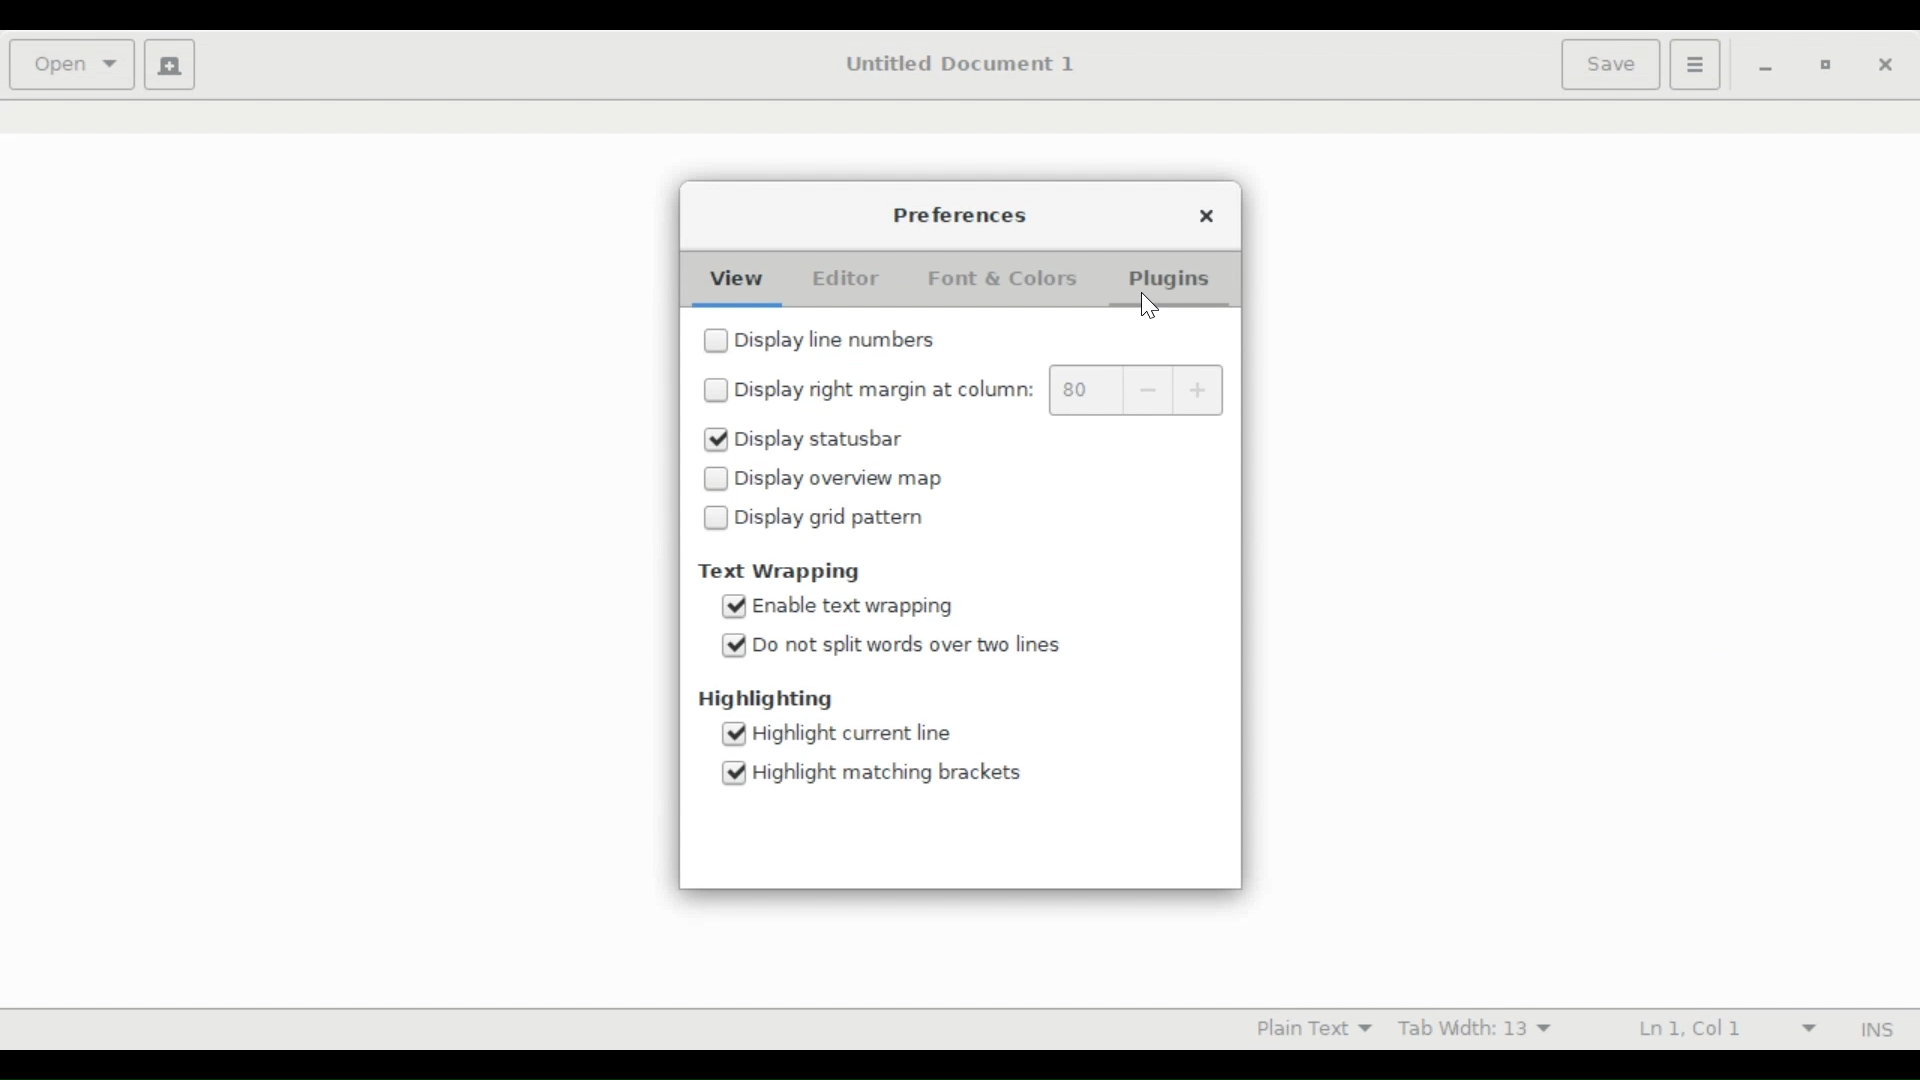  Describe the element at coordinates (917, 646) in the screenshot. I see `(un)check Do not split worth over two lines` at that location.